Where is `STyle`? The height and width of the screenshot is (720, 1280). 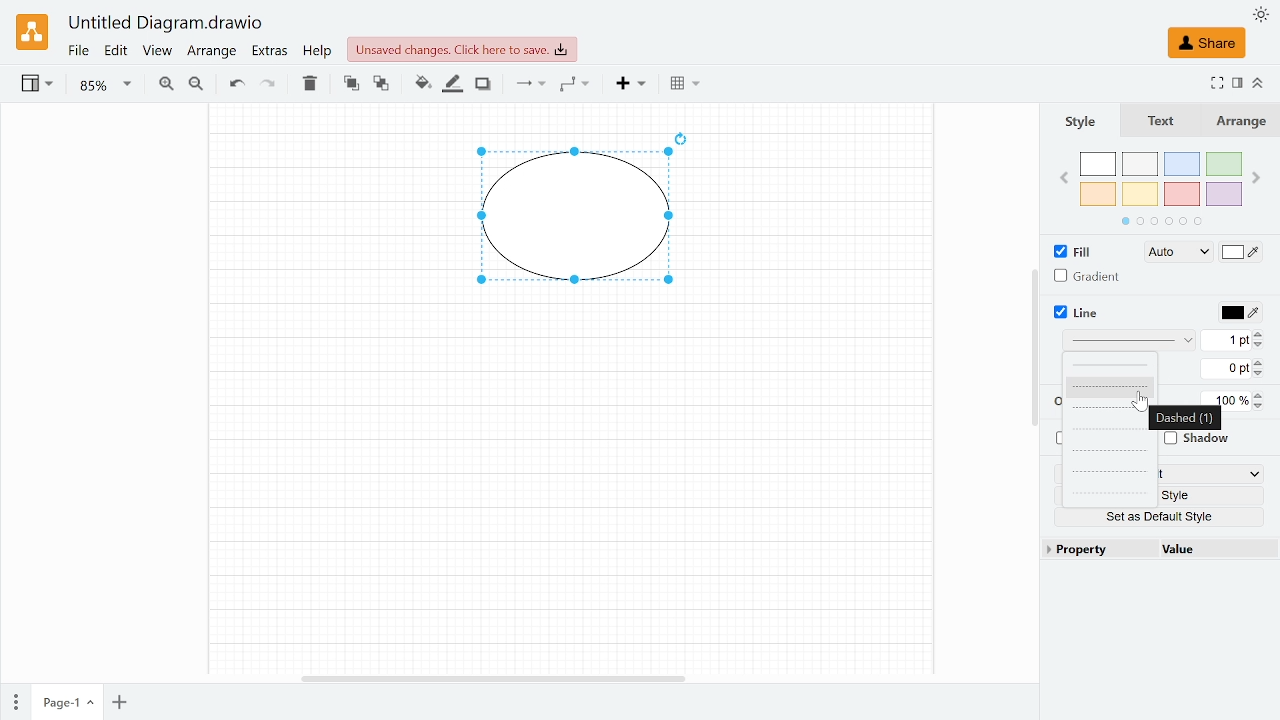 STyle is located at coordinates (1091, 121).